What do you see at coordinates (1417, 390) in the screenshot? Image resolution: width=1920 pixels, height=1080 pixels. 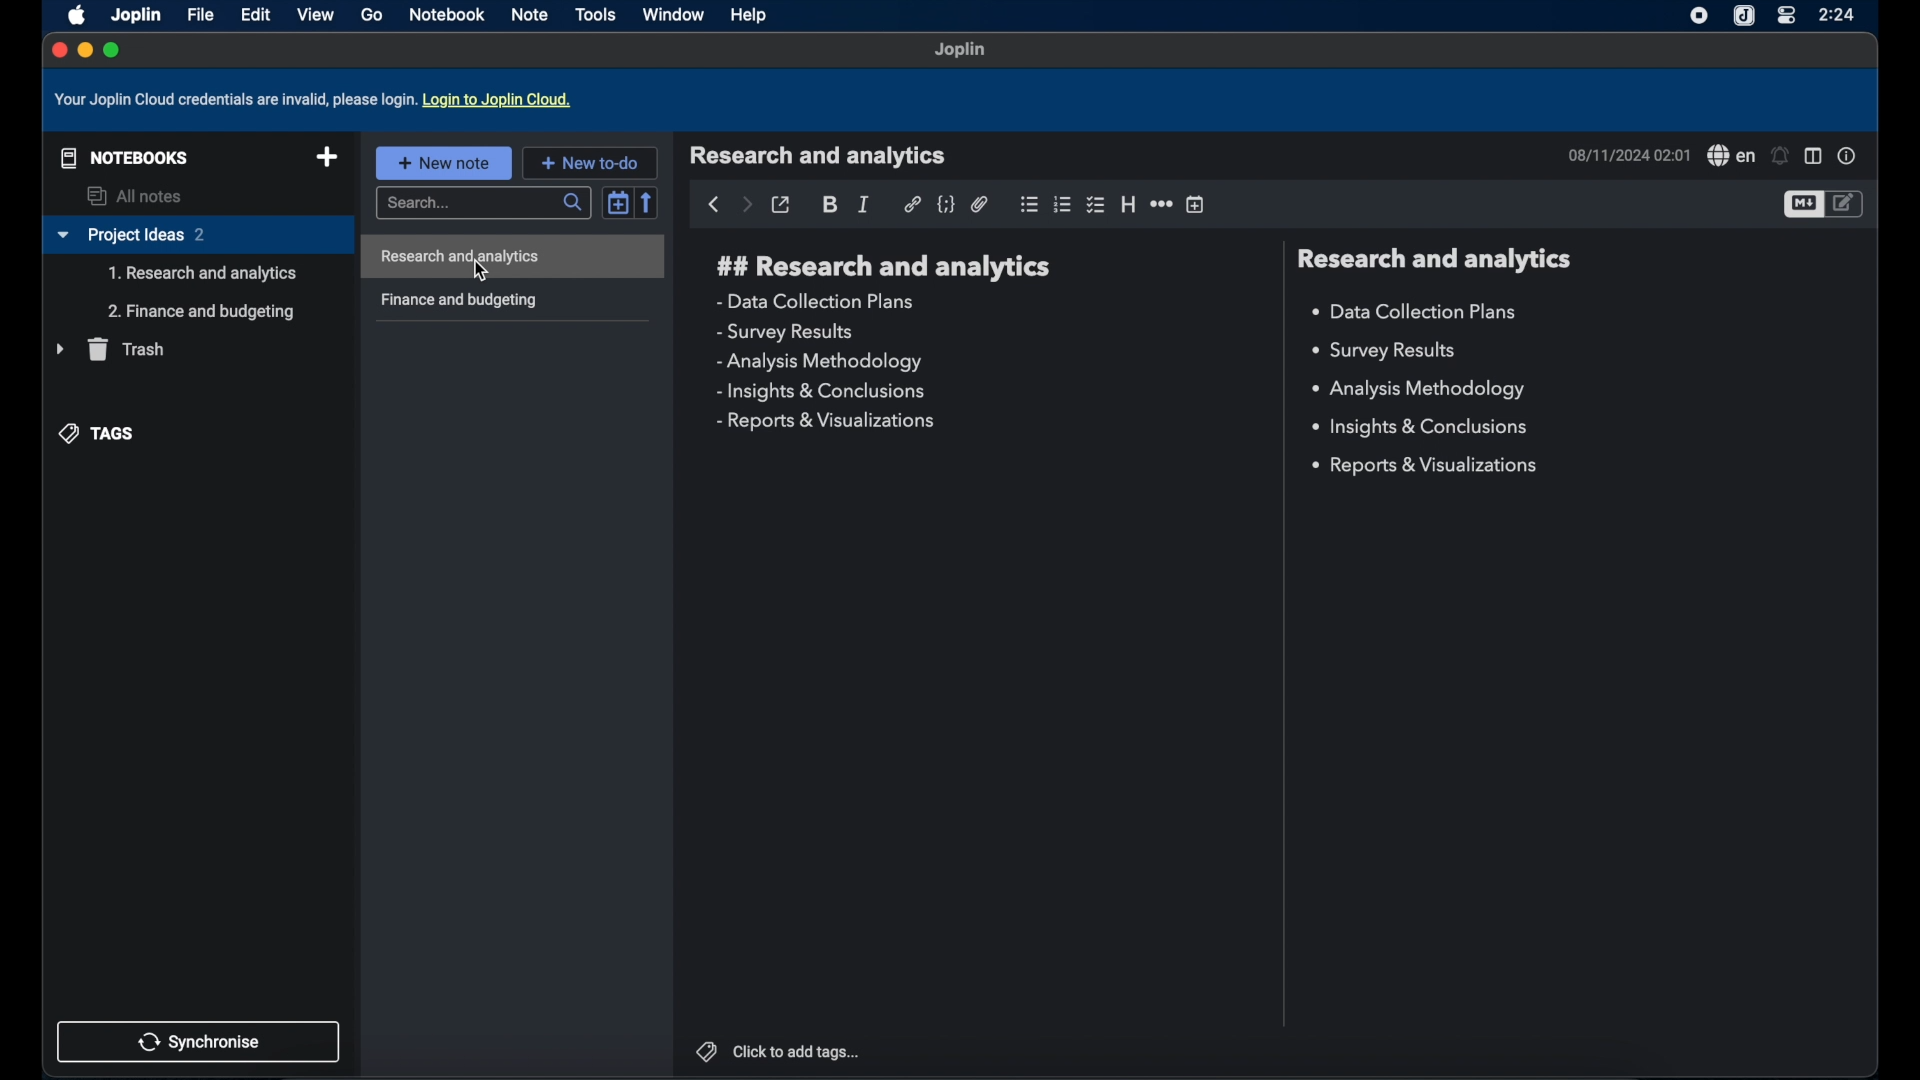 I see `analysis methodology` at bounding box center [1417, 390].